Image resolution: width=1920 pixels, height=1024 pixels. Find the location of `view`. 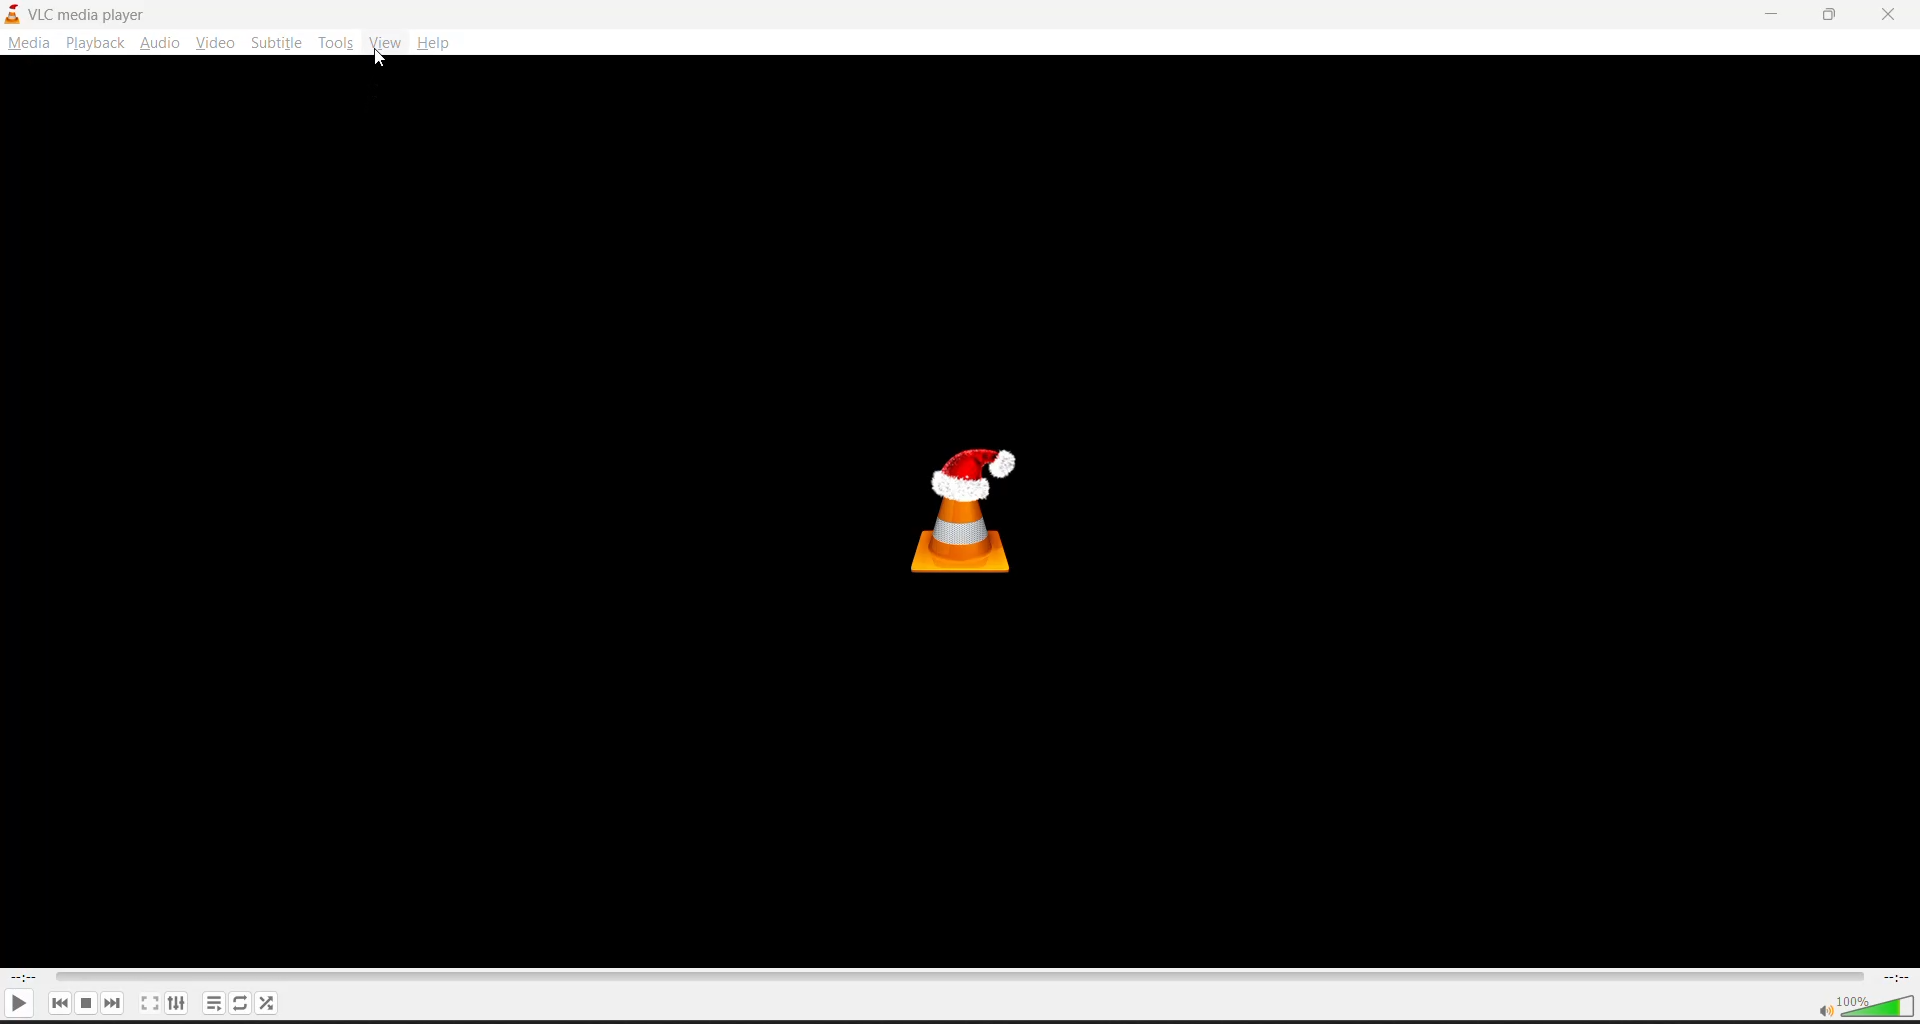

view is located at coordinates (390, 45).